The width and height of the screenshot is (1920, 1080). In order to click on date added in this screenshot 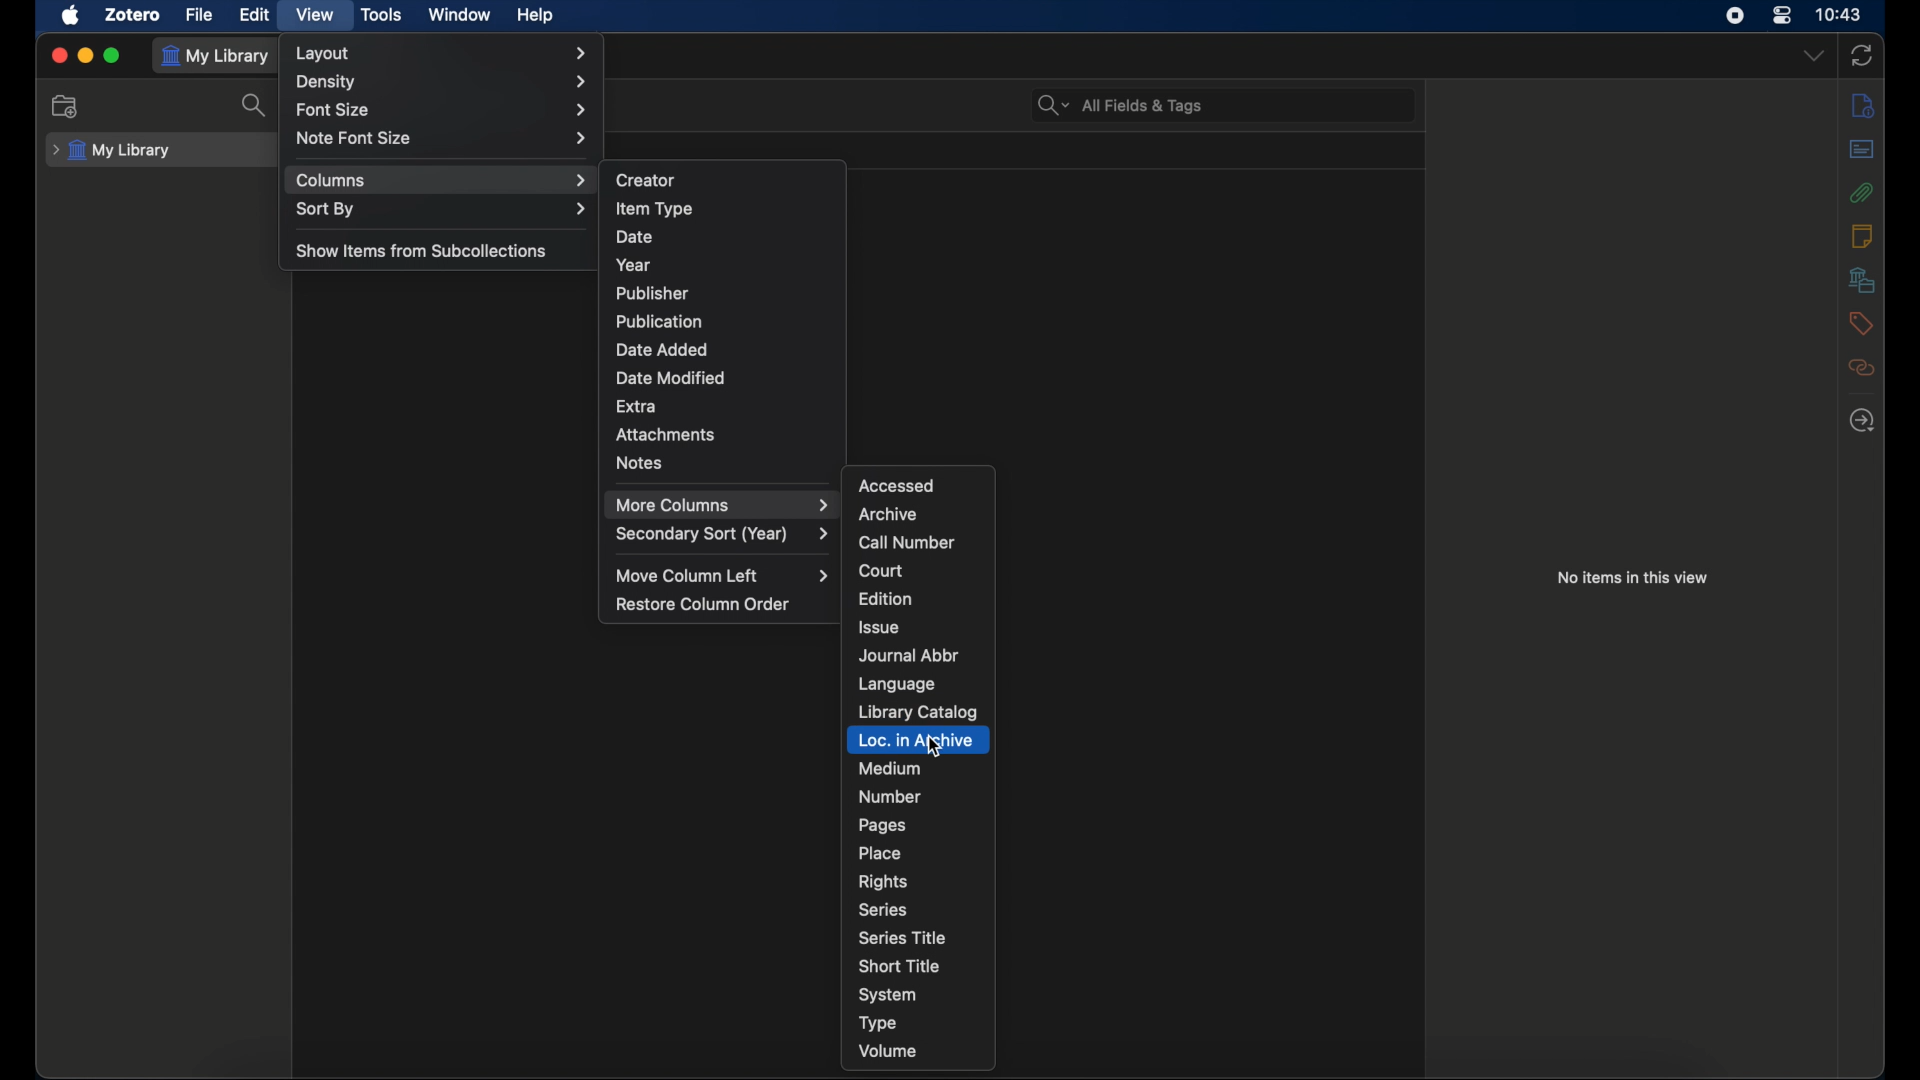, I will do `click(662, 349)`.